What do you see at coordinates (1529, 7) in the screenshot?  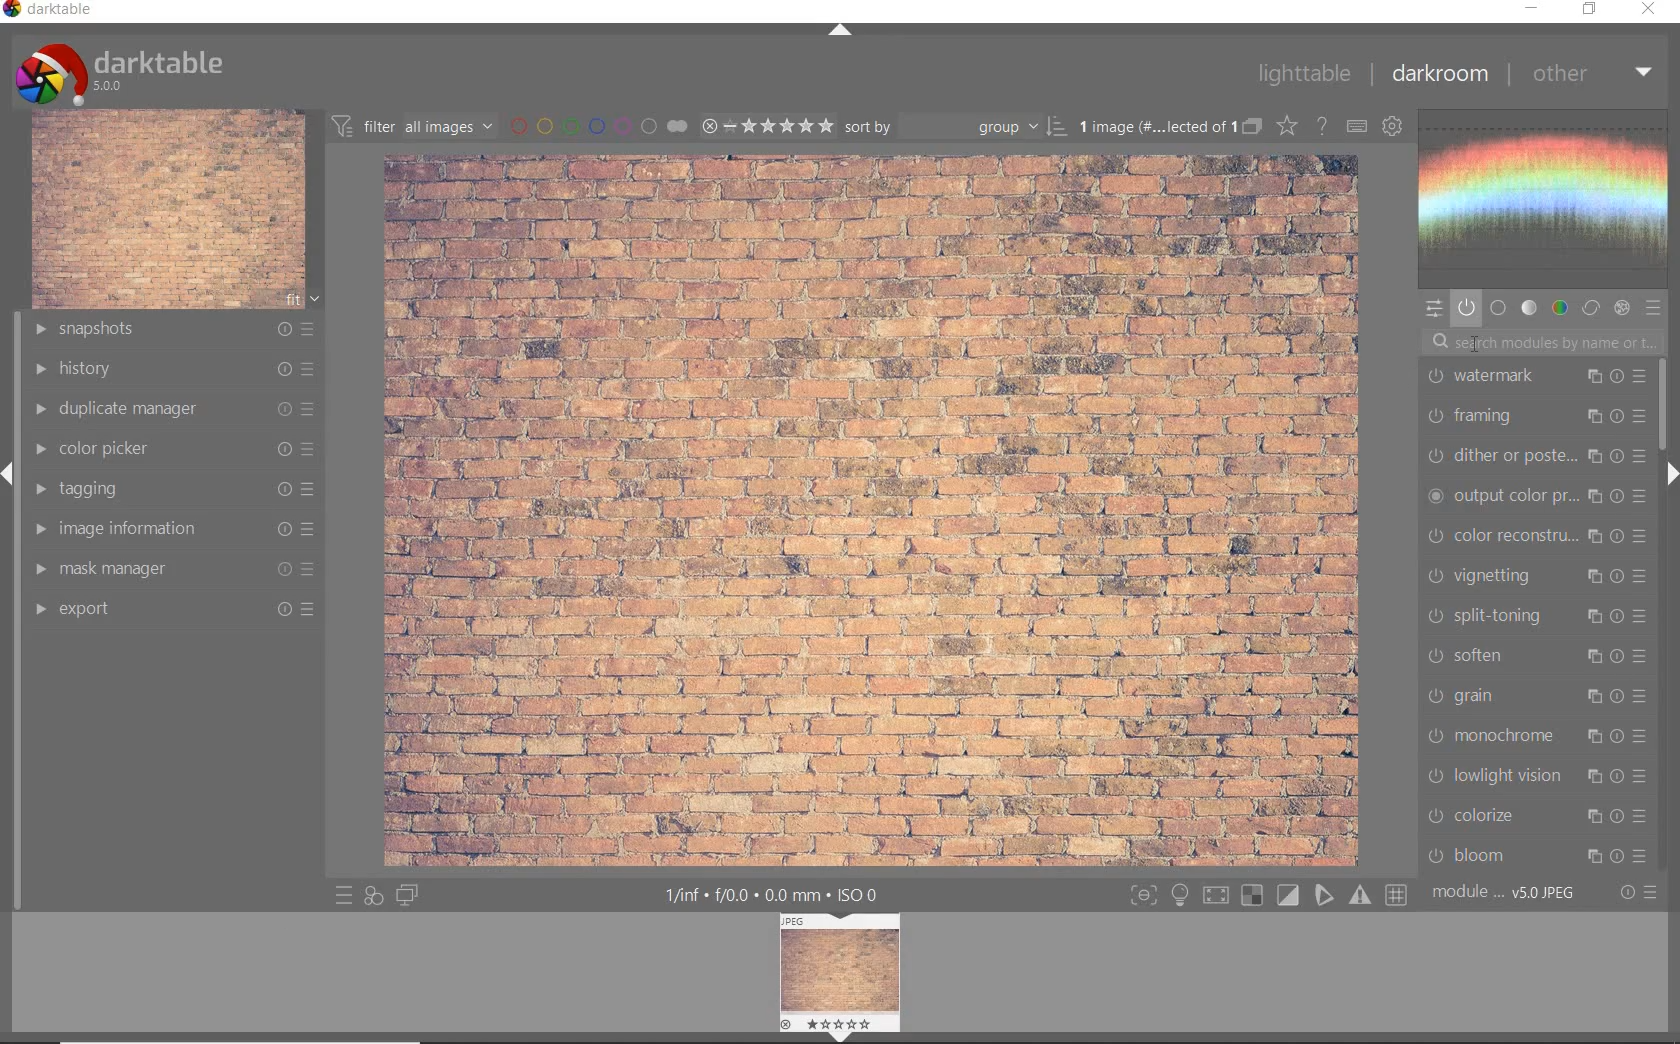 I see `minimize` at bounding box center [1529, 7].